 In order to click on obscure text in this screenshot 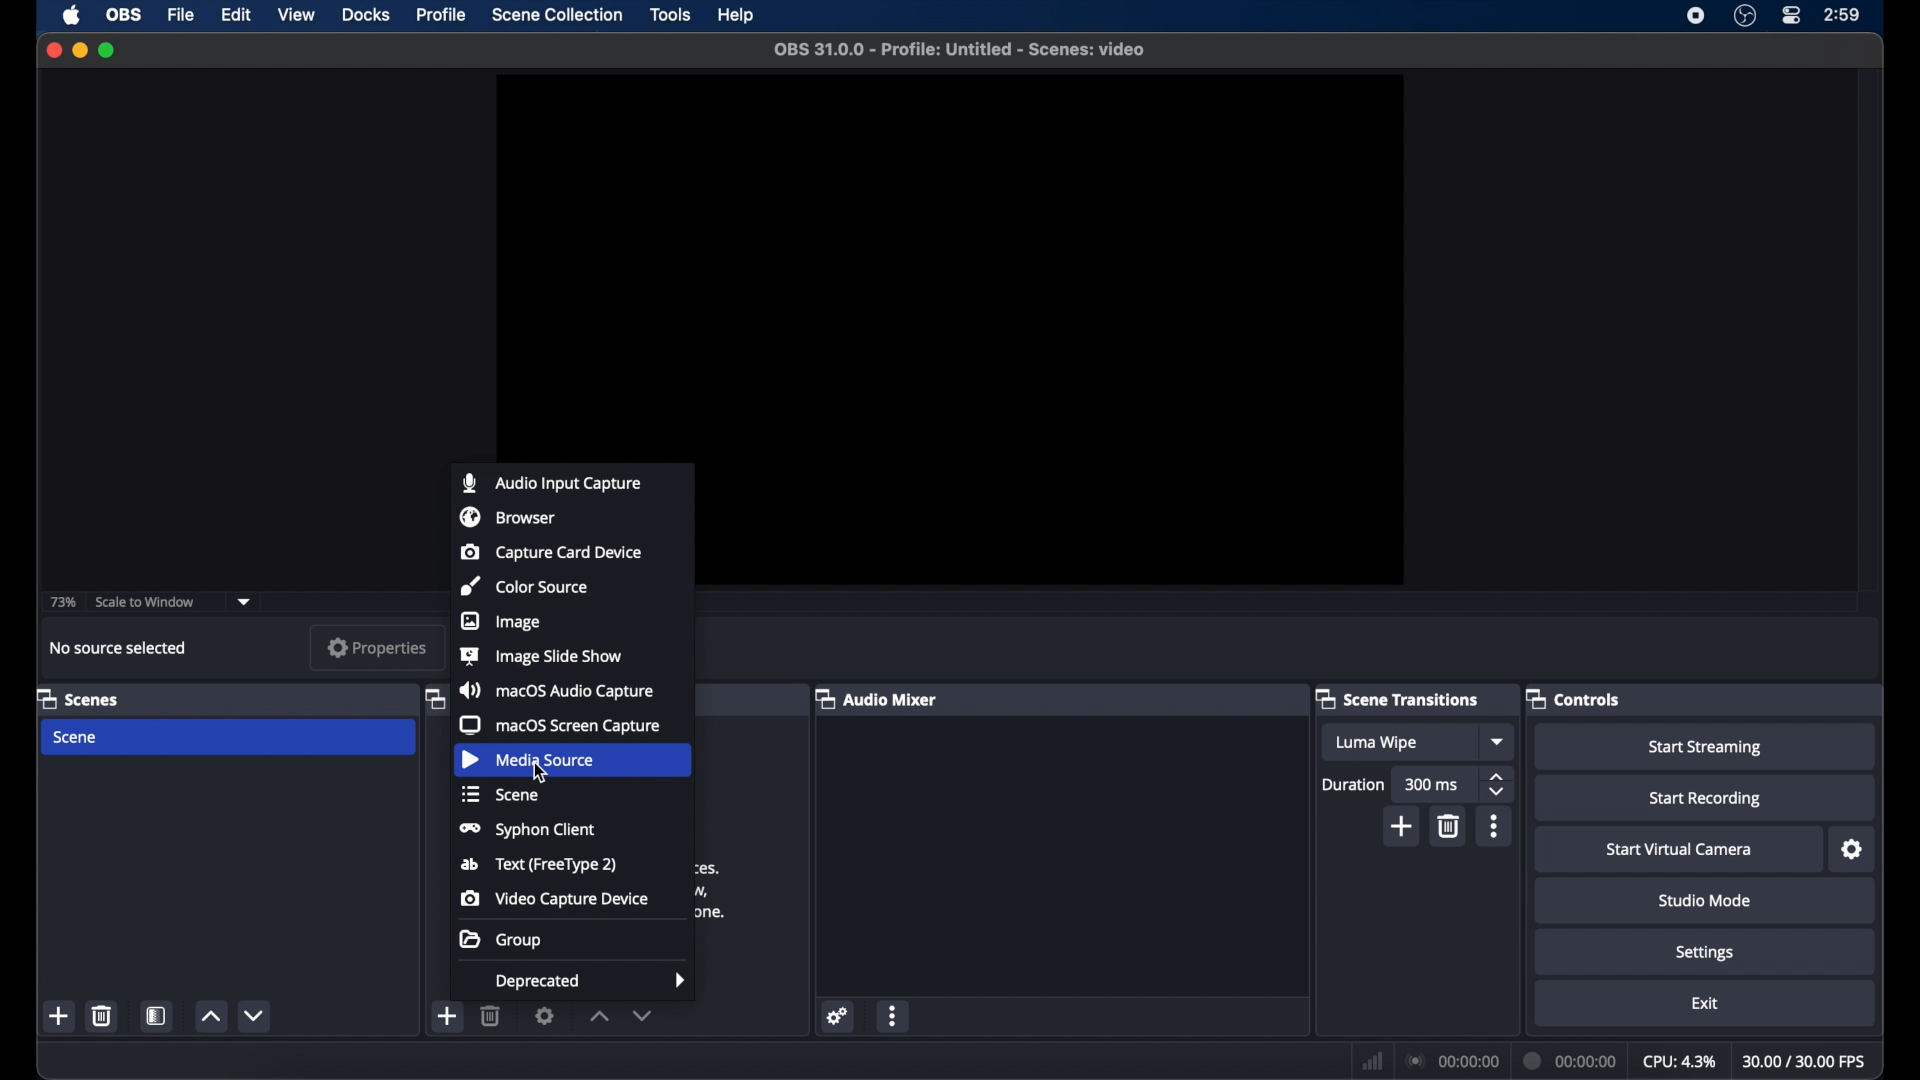, I will do `click(708, 890)`.